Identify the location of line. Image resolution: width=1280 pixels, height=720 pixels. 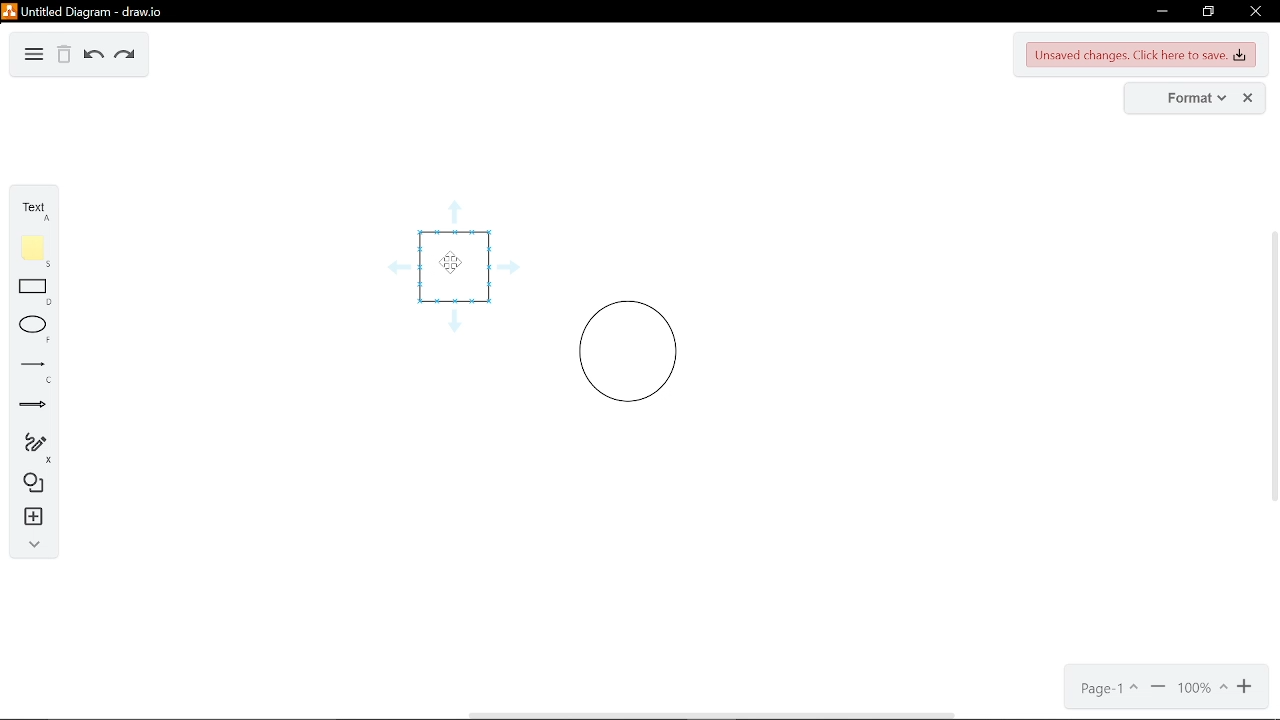
(32, 370).